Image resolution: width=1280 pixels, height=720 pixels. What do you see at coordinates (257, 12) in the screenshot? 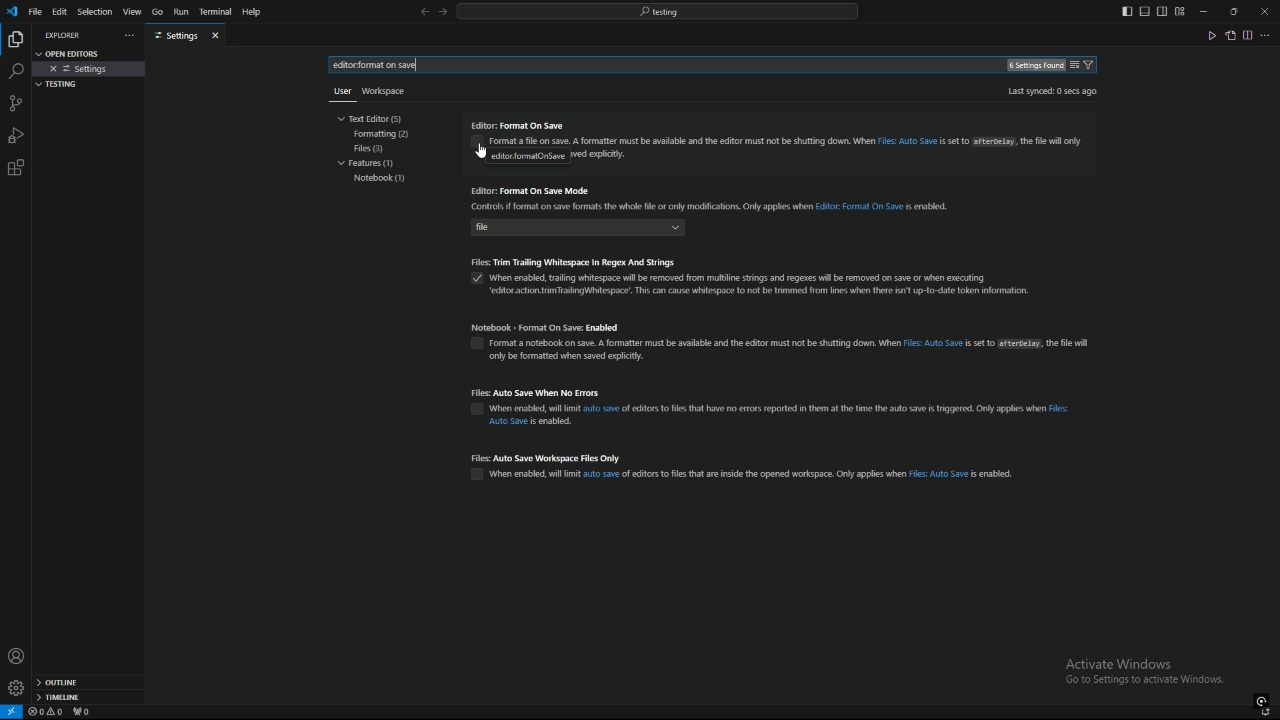
I see `help` at bounding box center [257, 12].